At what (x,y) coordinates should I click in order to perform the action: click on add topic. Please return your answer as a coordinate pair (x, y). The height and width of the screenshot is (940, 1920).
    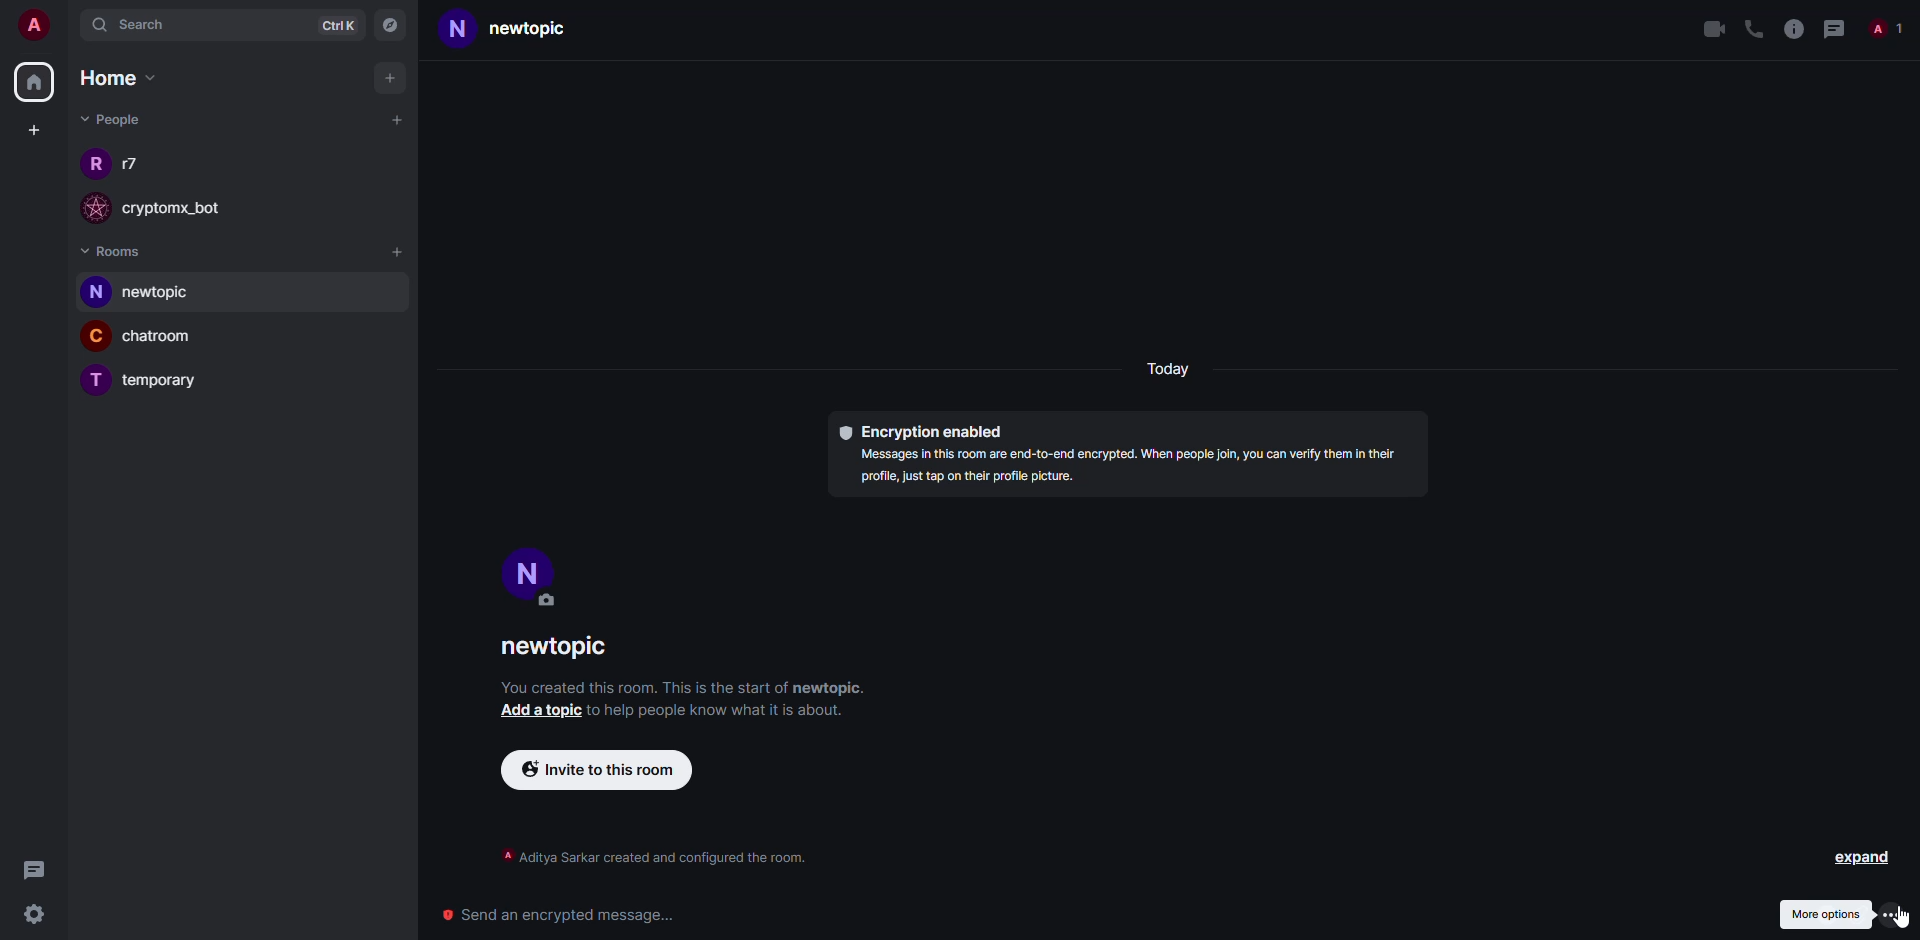
    Looking at the image, I should click on (541, 711).